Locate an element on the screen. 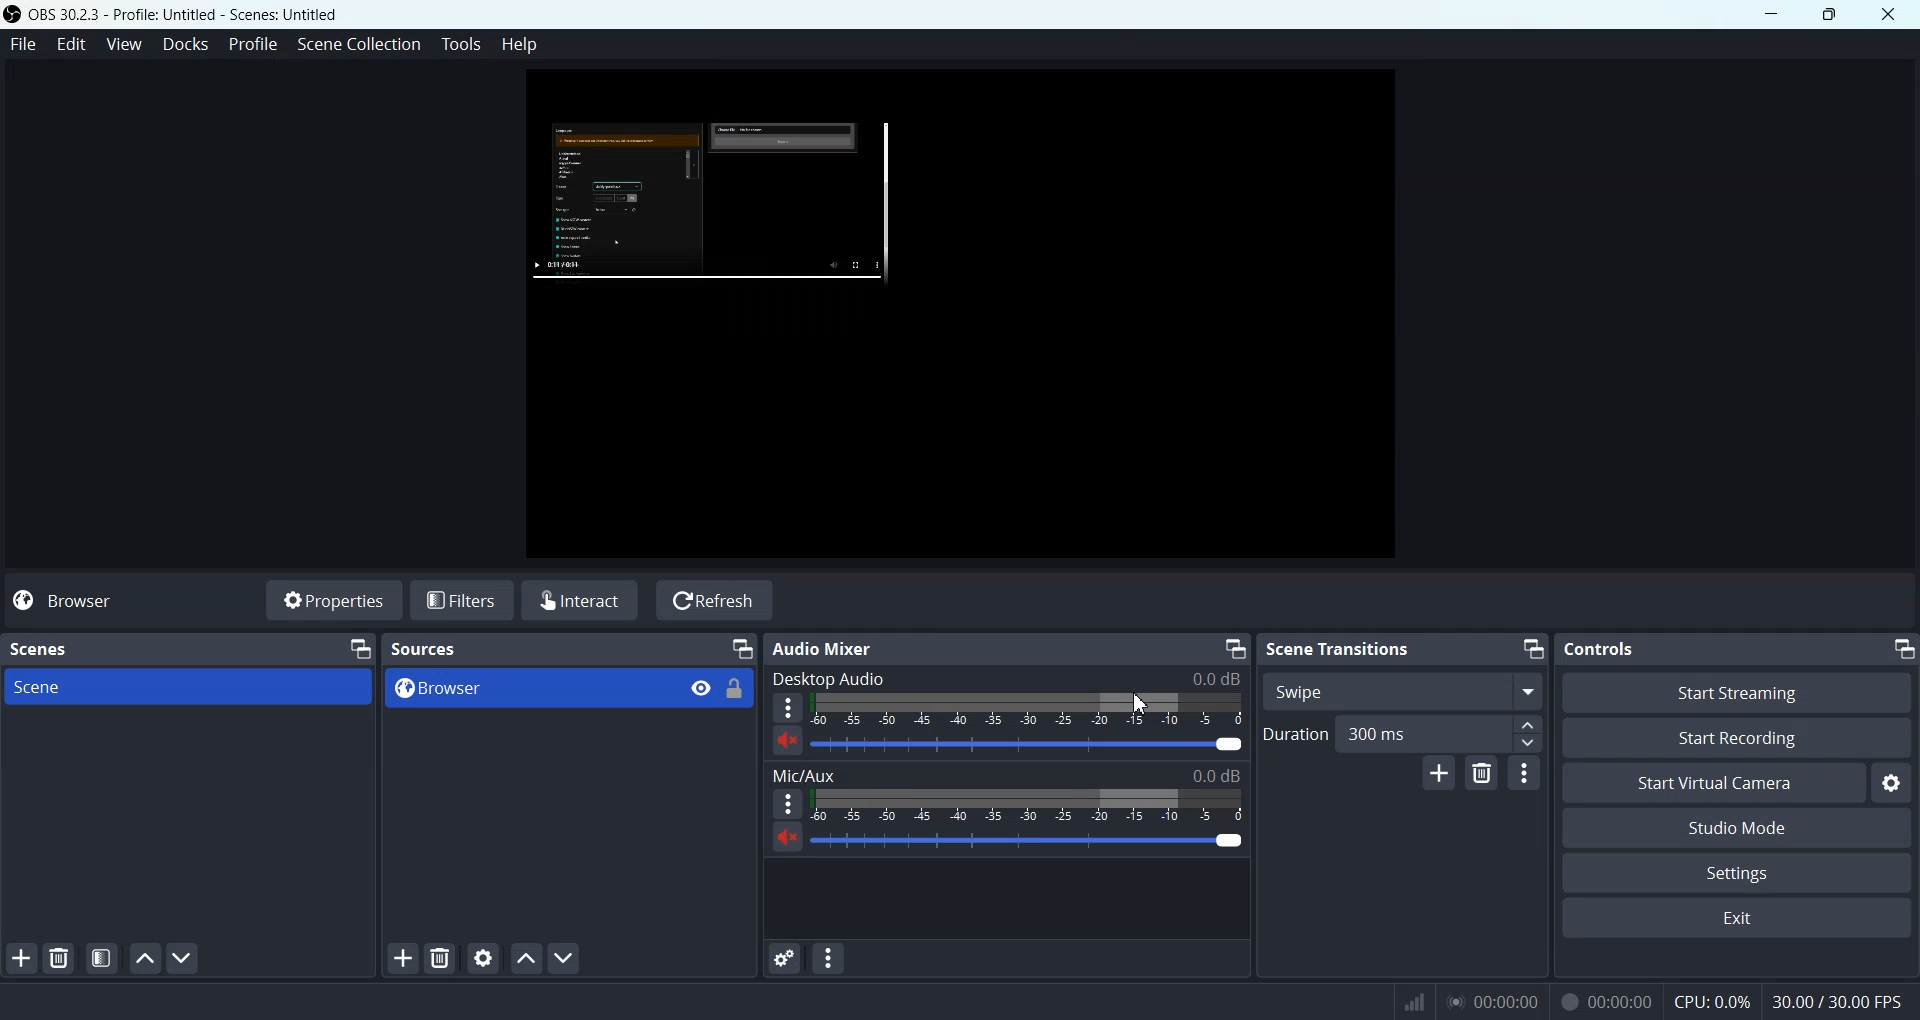 The width and height of the screenshot is (1920, 1020). Docks is located at coordinates (188, 45).